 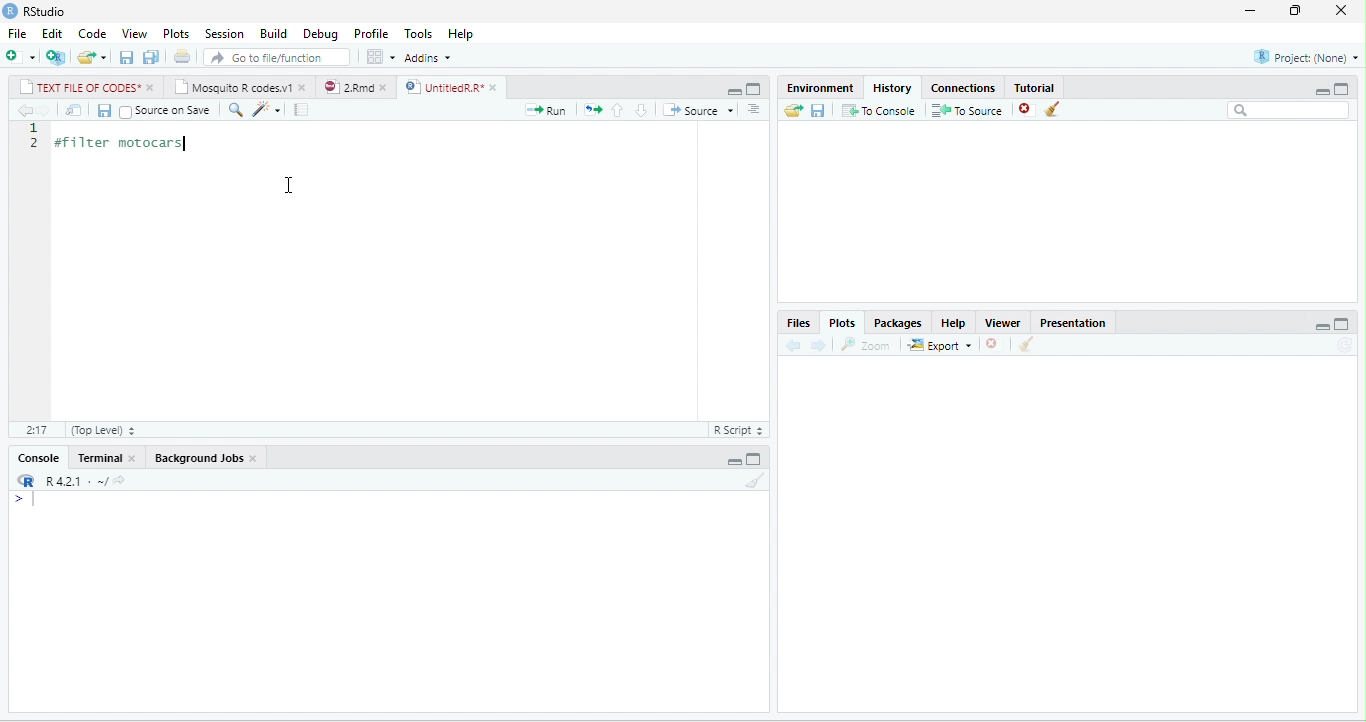 I want to click on options, so click(x=754, y=109).